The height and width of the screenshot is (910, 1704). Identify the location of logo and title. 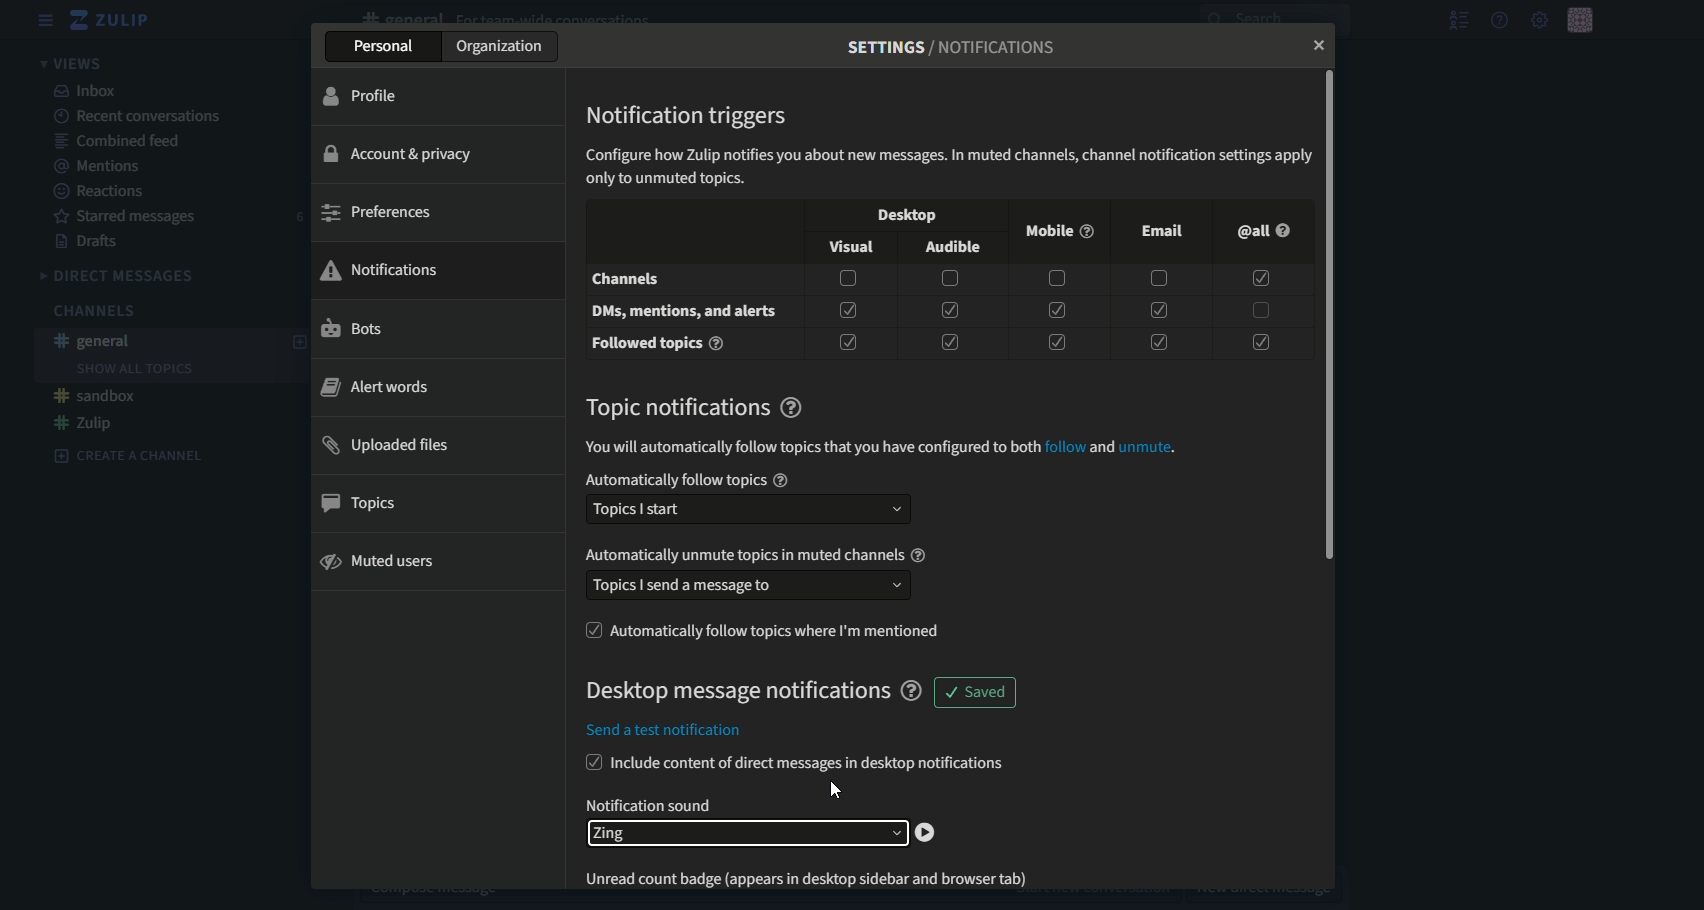
(112, 20).